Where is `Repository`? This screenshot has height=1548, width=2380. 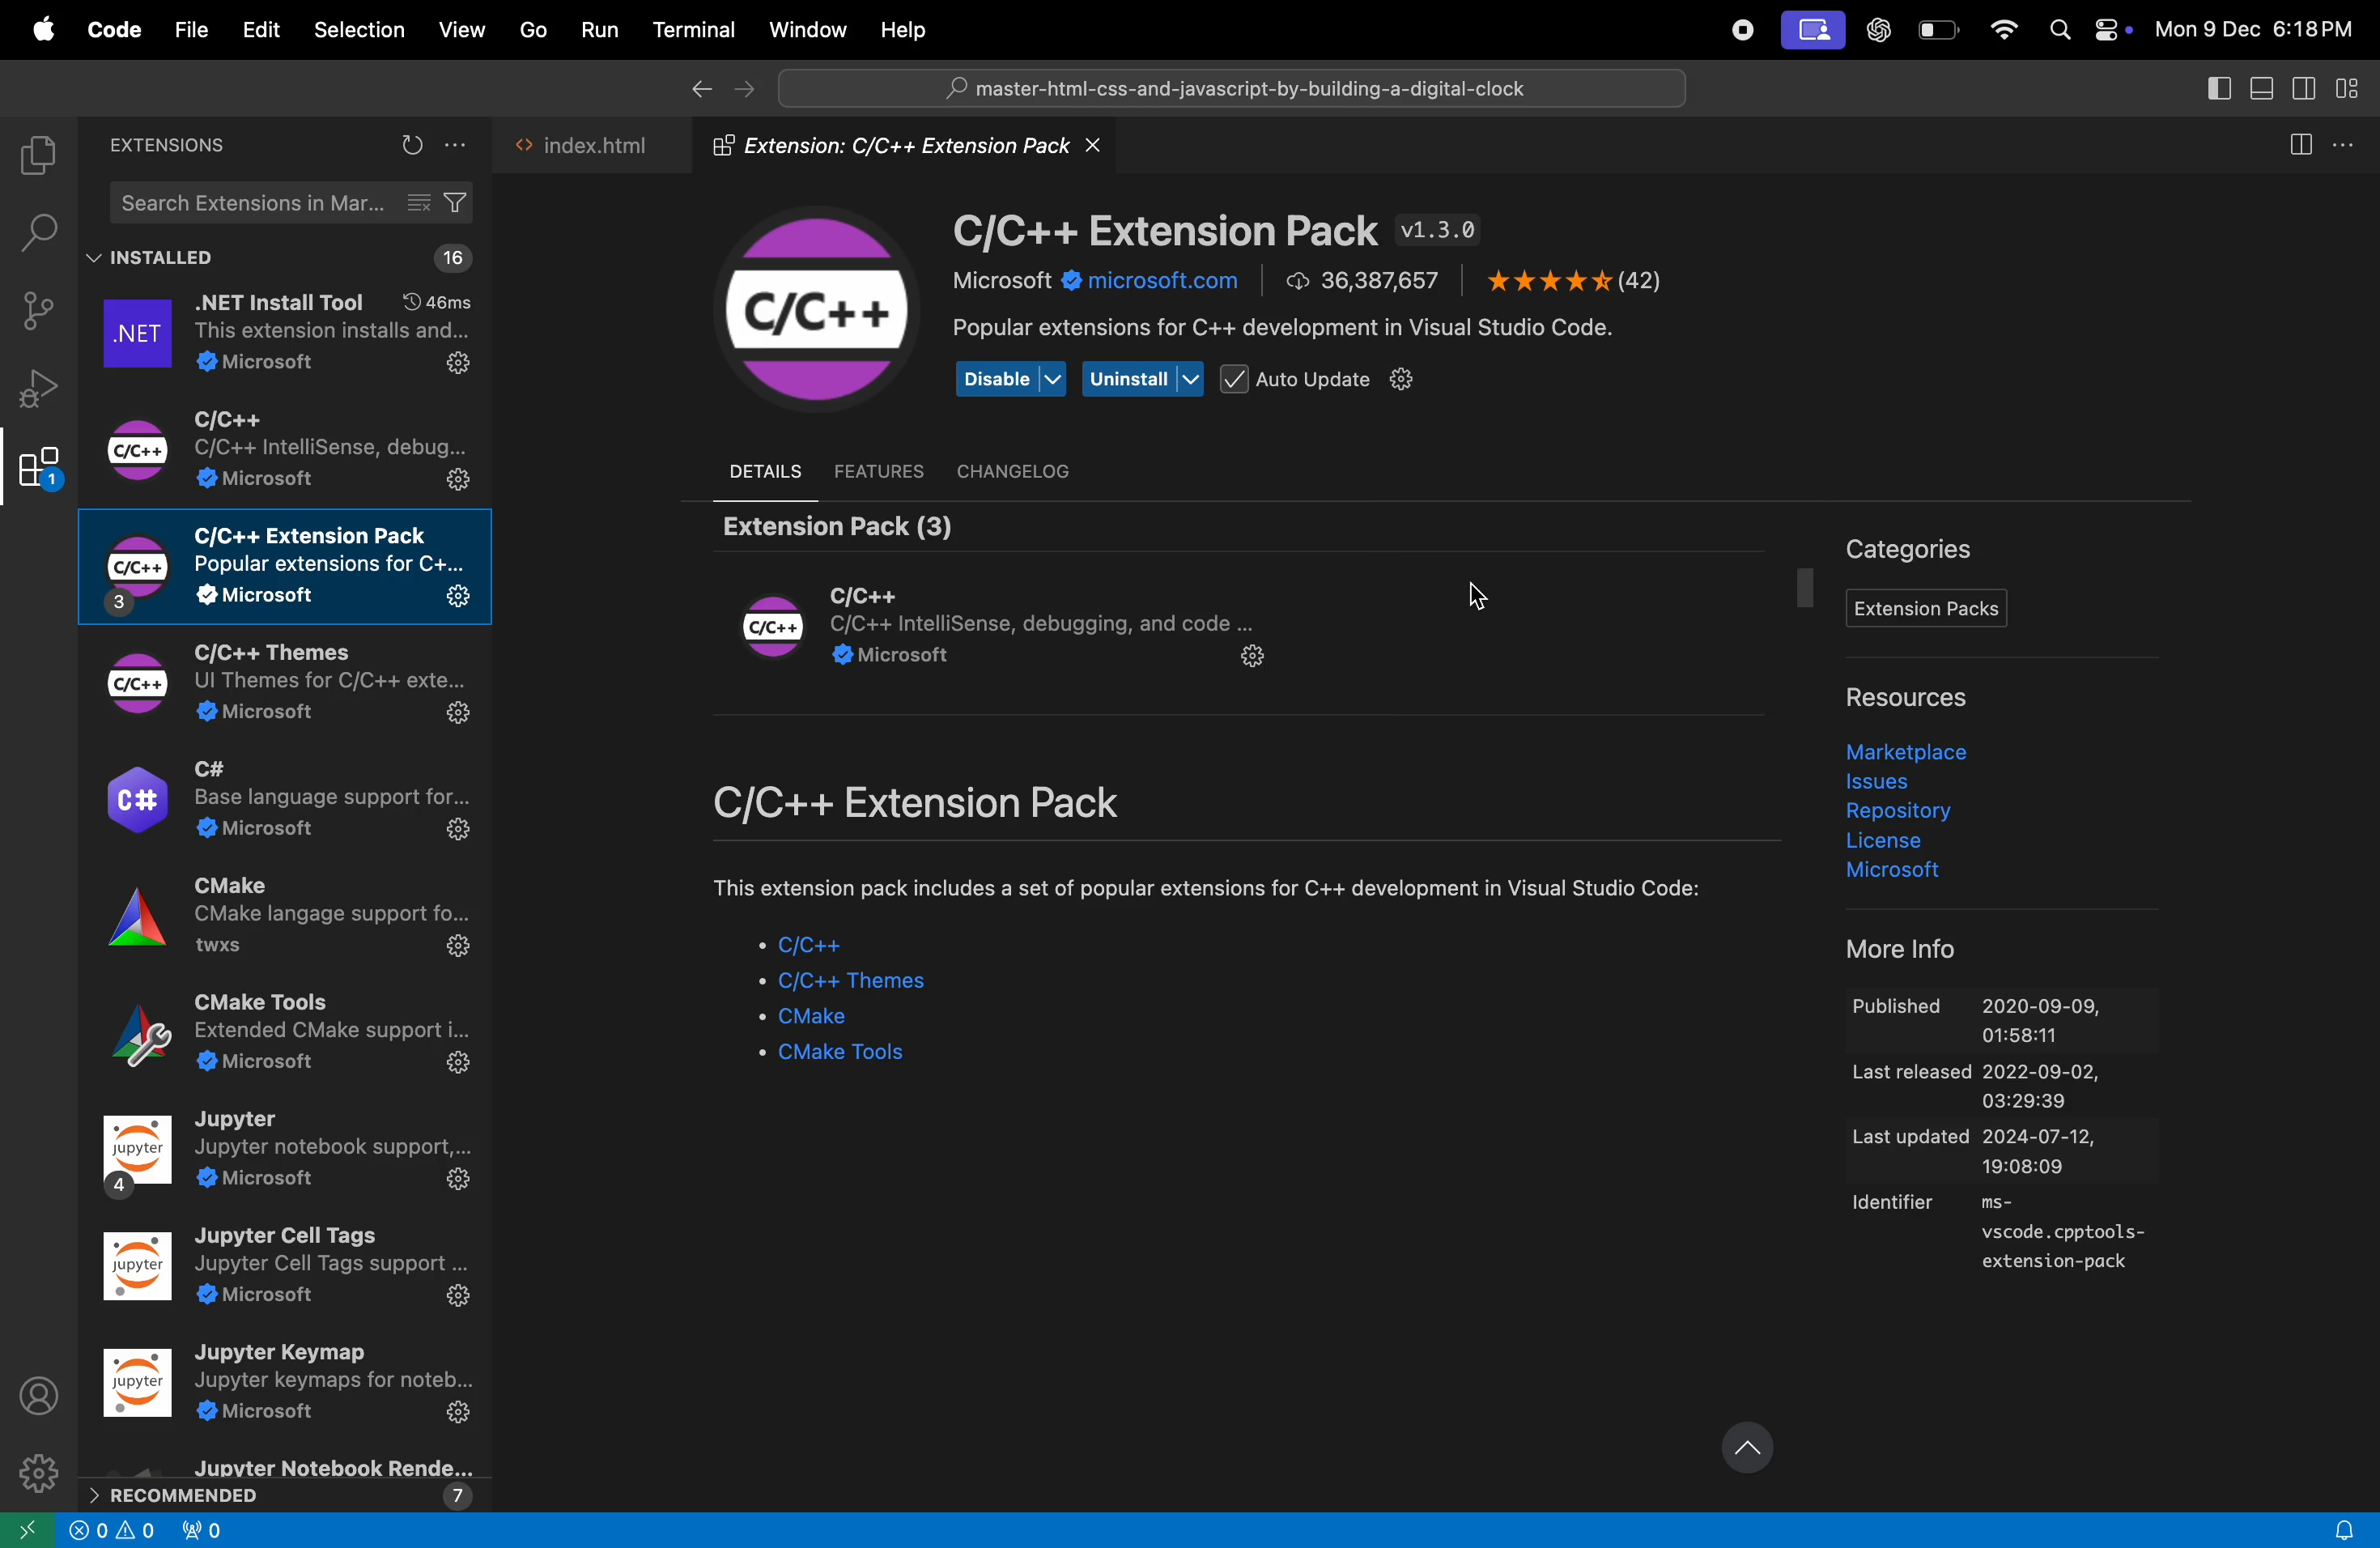 Repository is located at coordinates (1905, 810).